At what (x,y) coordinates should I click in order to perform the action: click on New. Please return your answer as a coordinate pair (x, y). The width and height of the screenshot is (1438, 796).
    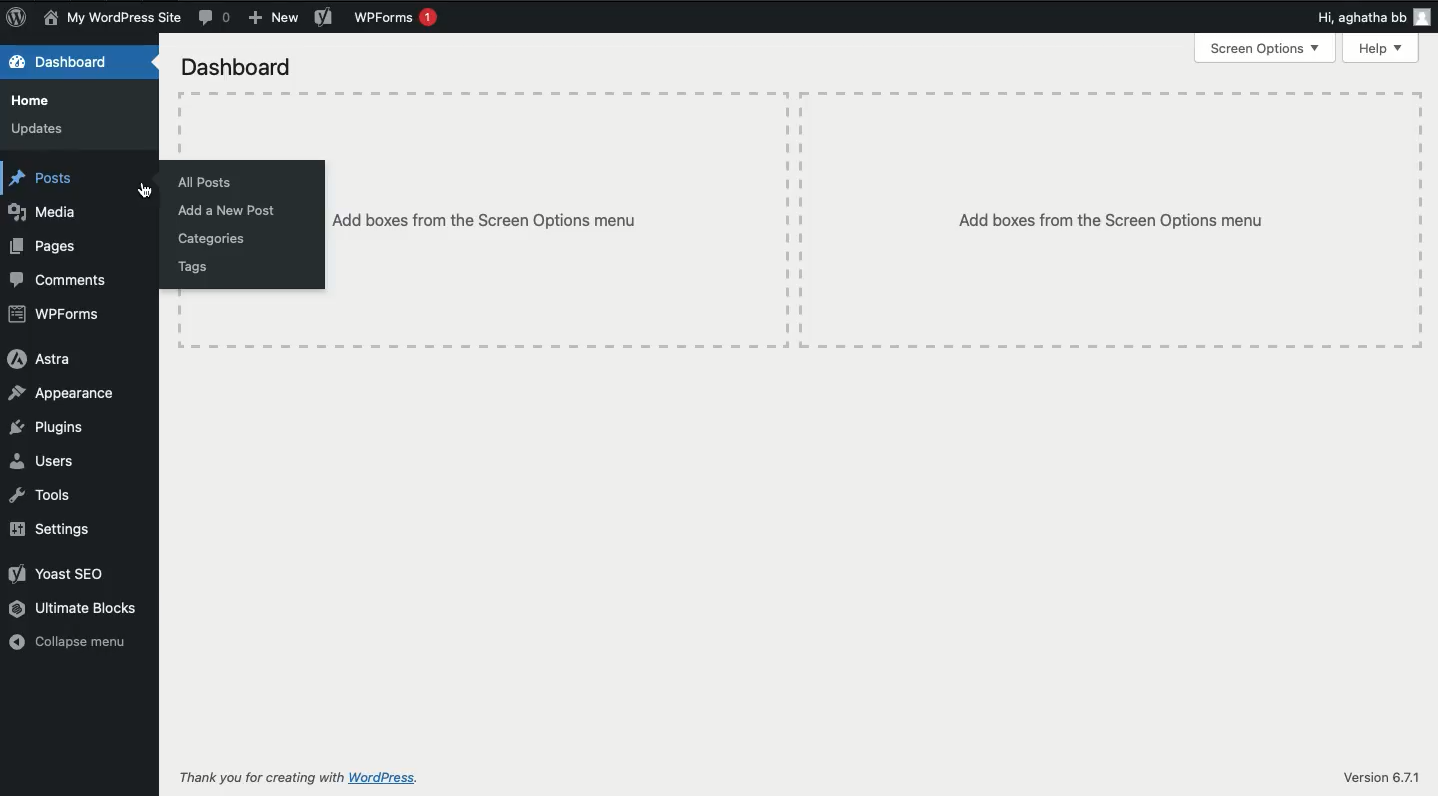
    Looking at the image, I should click on (274, 17).